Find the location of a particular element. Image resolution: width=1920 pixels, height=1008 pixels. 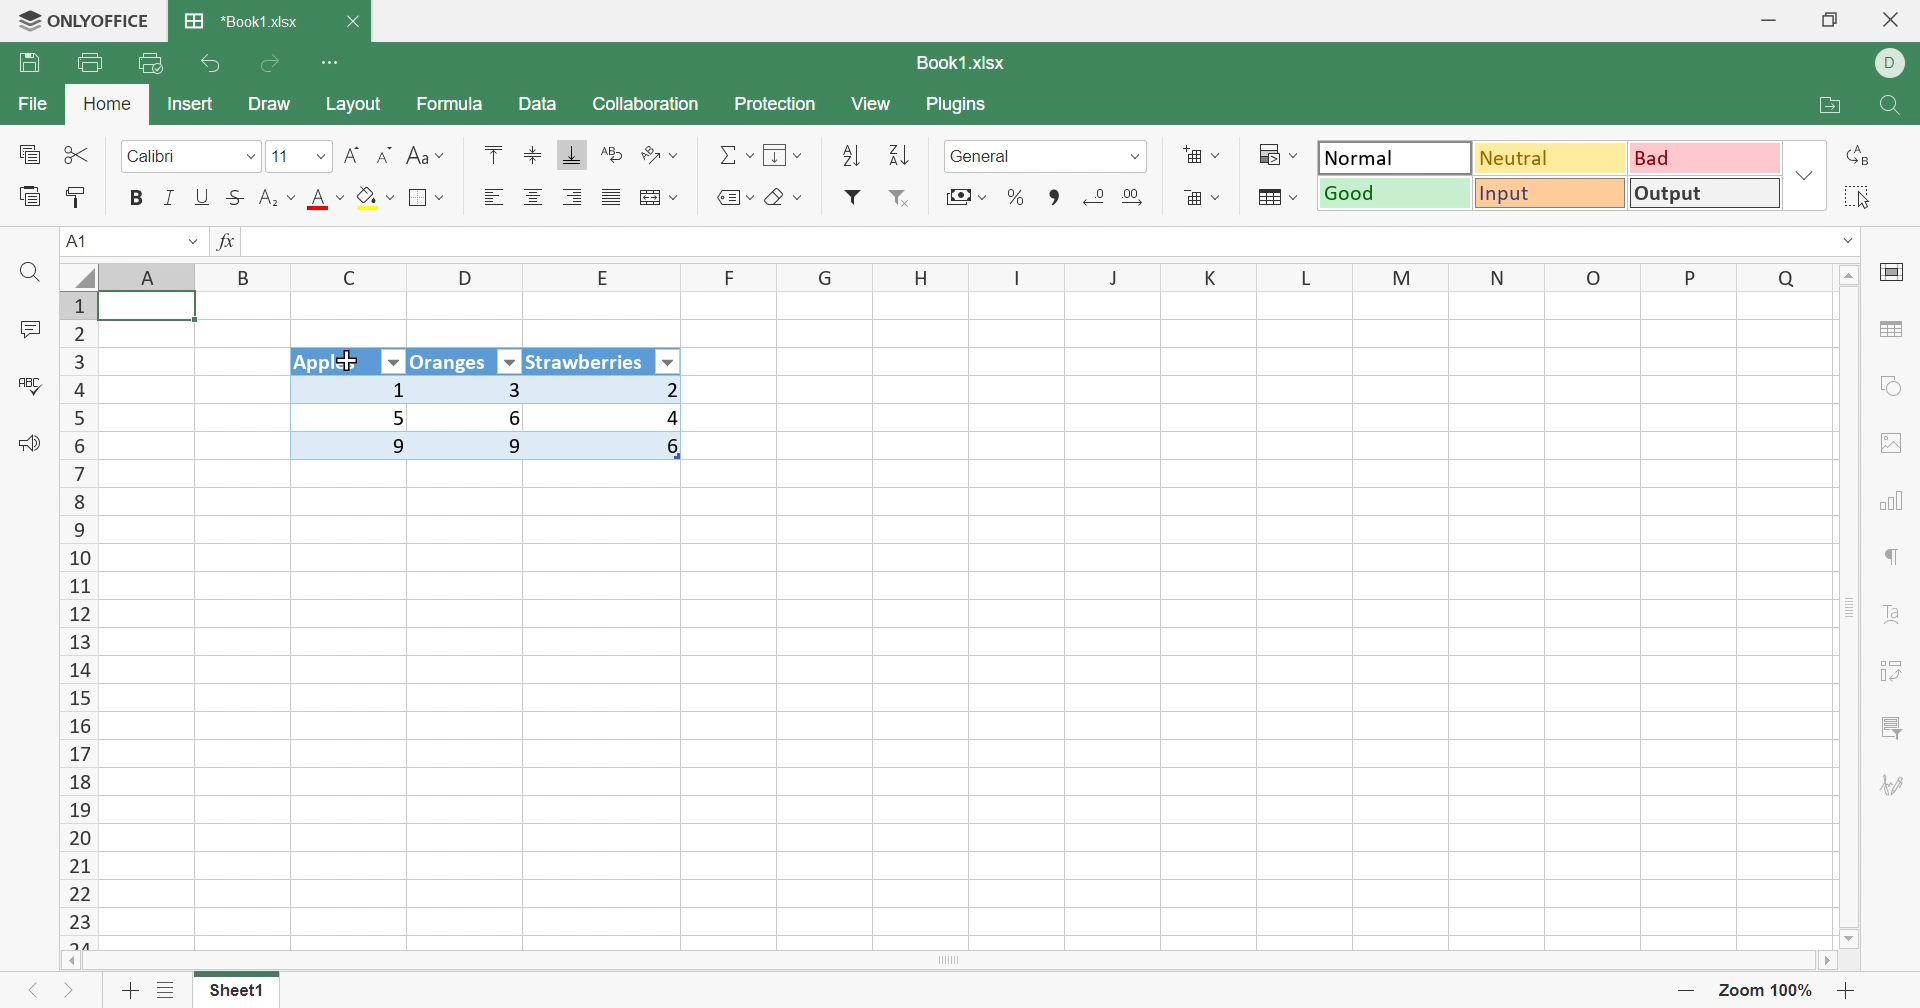

9 is located at coordinates (479, 448).